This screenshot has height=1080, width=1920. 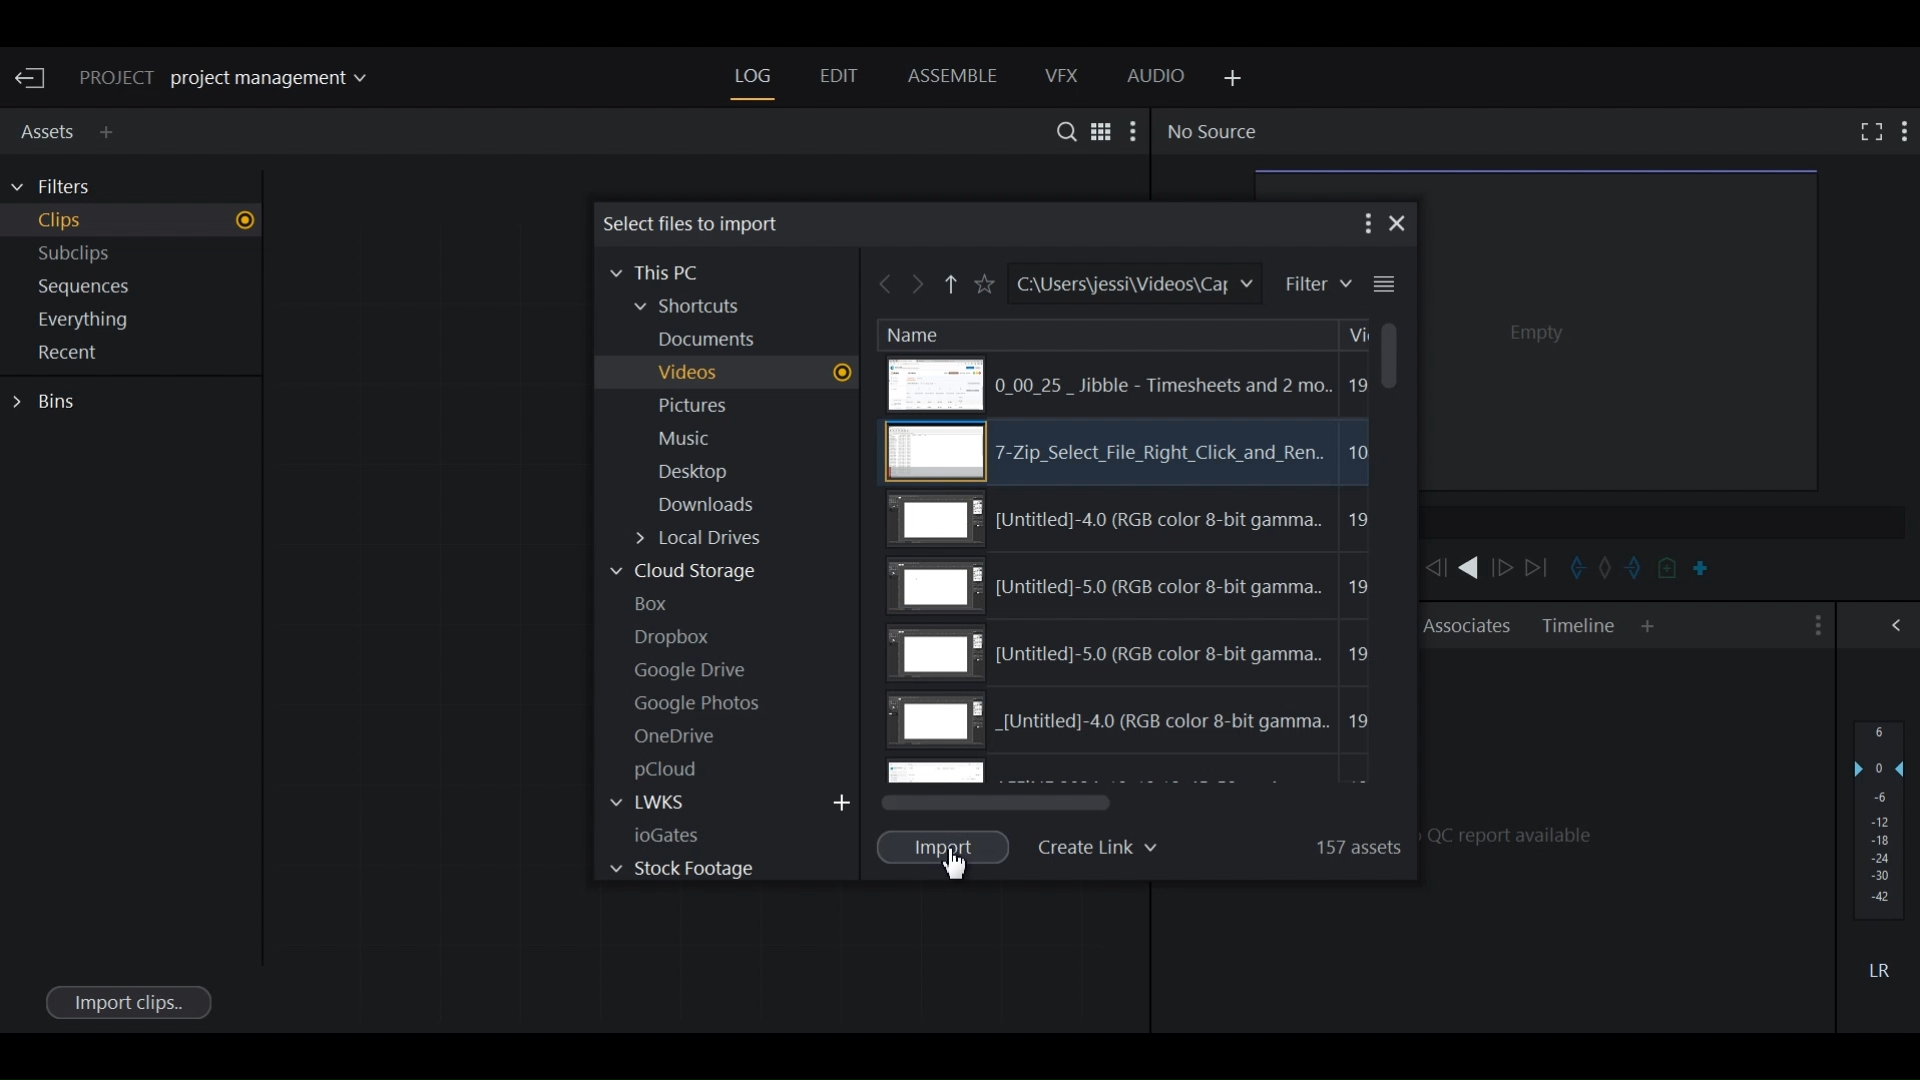 What do you see at coordinates (134, 223) in the screenshot?
I see `Show Clips in current project` at bounding box center [134, 223].